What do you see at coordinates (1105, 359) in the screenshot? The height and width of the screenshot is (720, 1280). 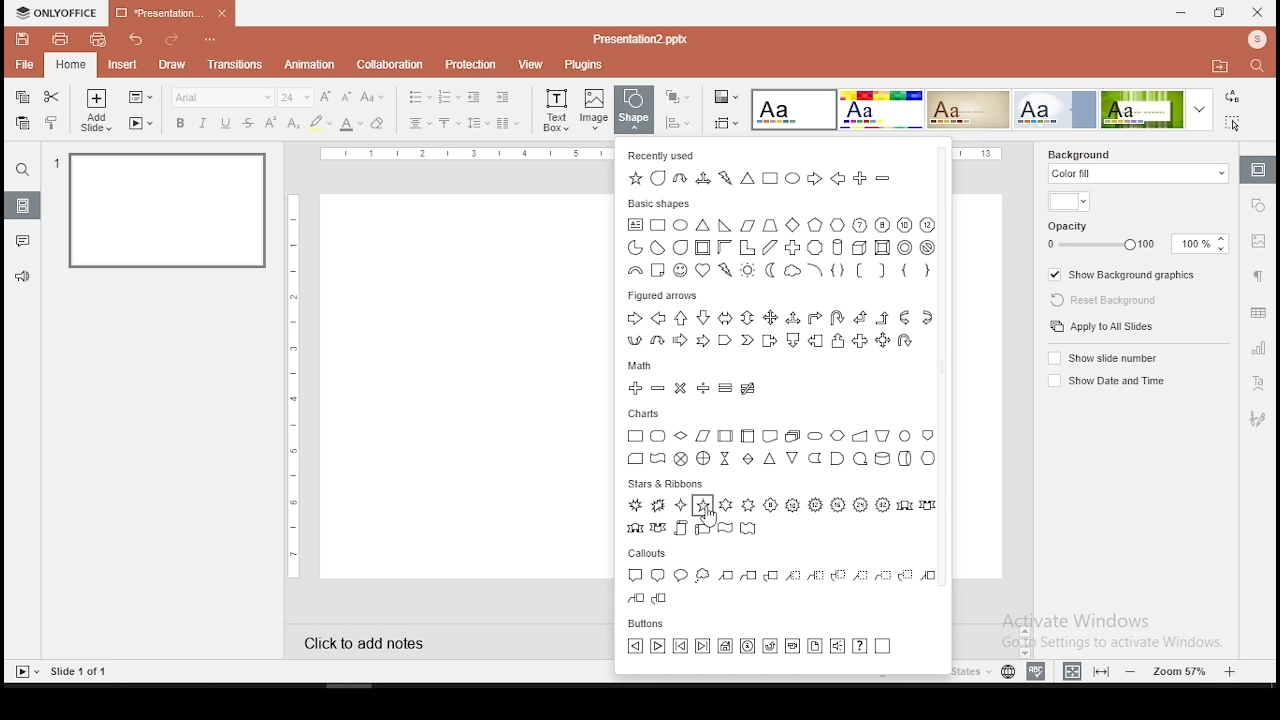 I see `show slide number on/off` at bounding box center [1105, 359].